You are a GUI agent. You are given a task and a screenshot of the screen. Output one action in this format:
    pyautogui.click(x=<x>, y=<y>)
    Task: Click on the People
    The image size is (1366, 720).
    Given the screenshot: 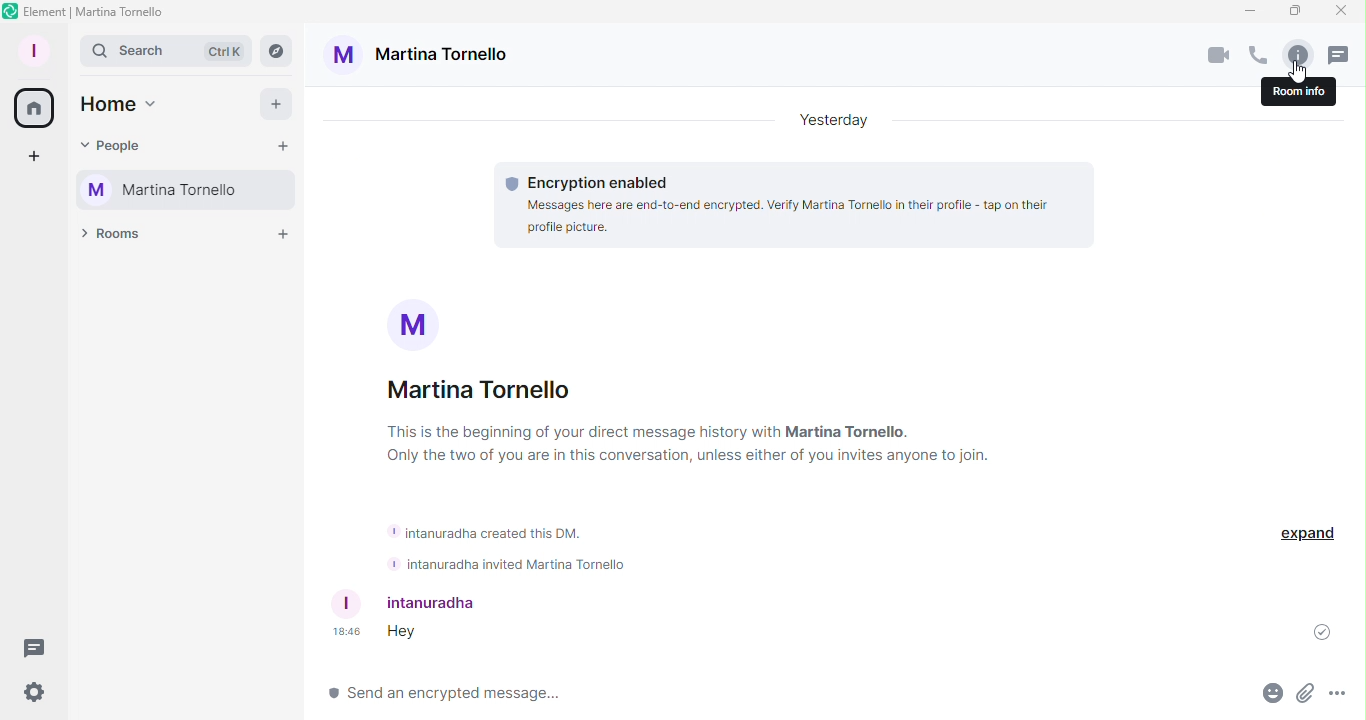 What is the action you would take?
    pyautogui.click(x=122, y=147)
    